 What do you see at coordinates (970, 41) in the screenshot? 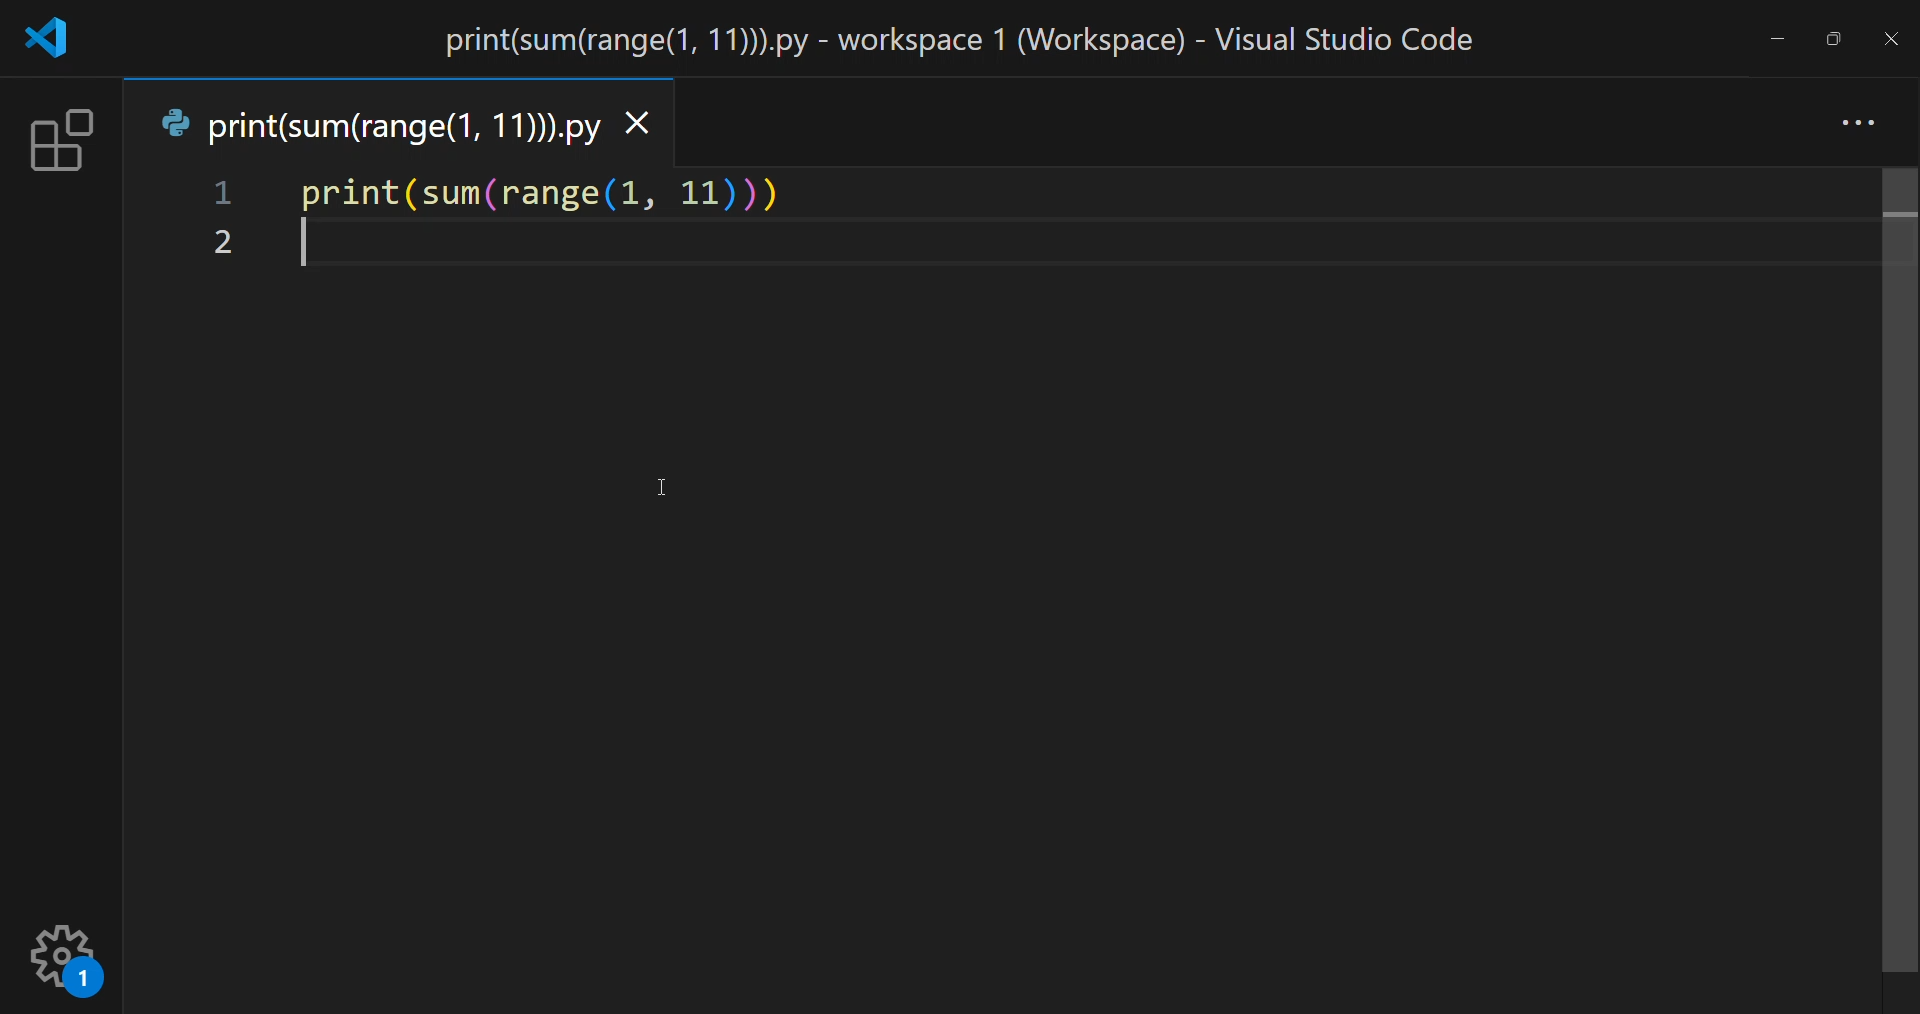
I see `print(sum(range(1, 11))).py - workspace 1 (Workspace) - Visual Studio Code` at bounding box center [970, 41].